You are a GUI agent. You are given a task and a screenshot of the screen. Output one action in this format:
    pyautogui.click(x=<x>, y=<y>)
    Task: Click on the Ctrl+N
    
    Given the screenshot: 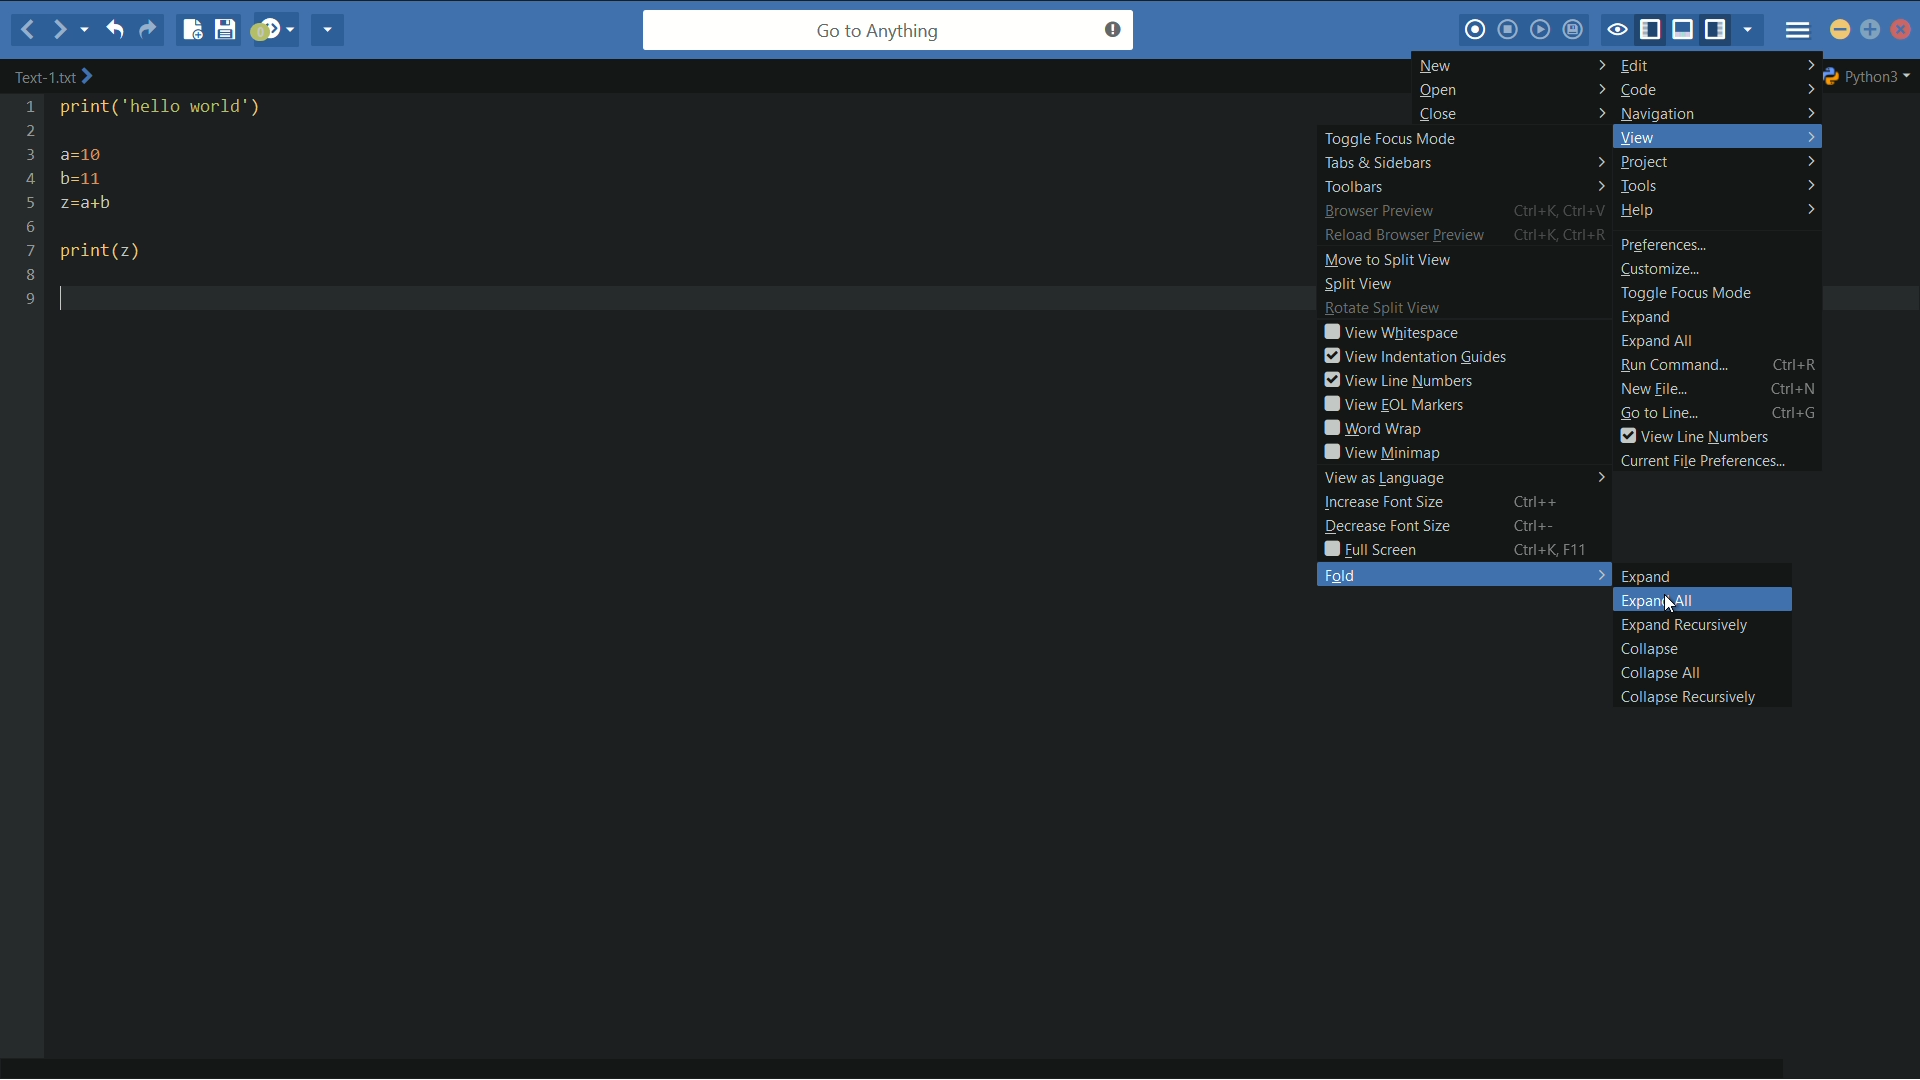 What is the action you would take?
    pyautogui.click(x=1797, y=388)
    